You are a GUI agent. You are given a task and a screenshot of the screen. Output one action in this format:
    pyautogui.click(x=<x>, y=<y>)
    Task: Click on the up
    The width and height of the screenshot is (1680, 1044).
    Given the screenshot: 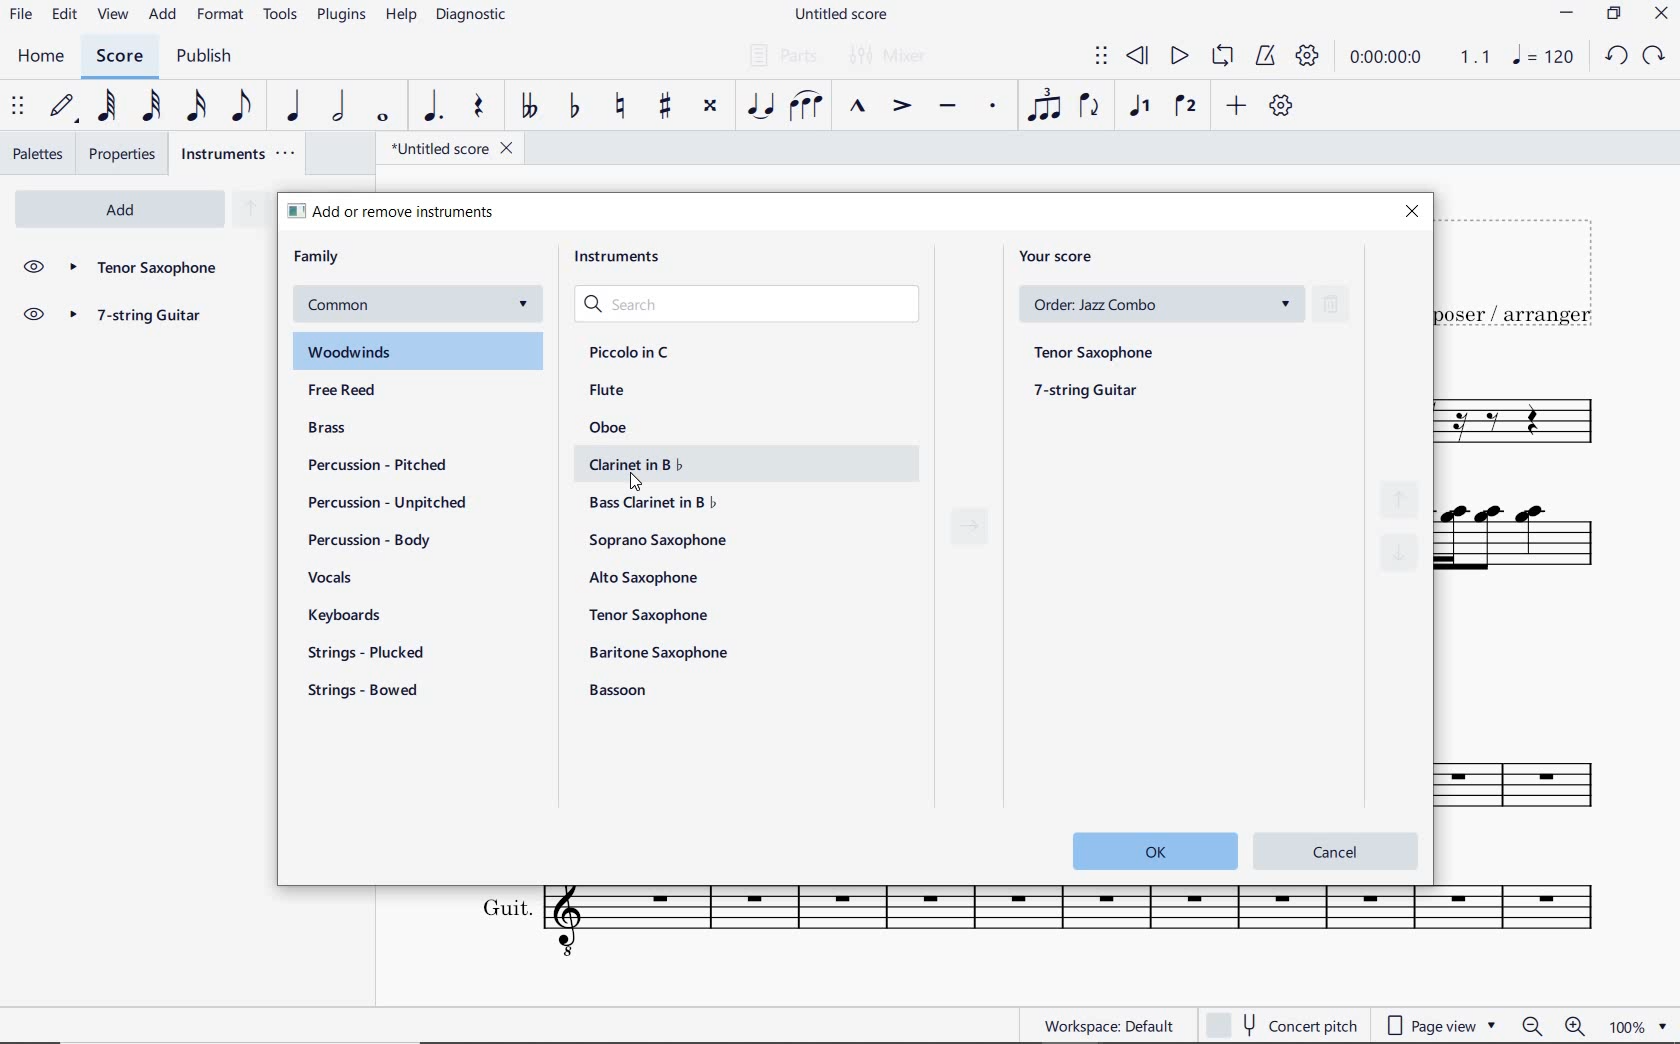 What is the action you would take?
    pyautogui.click(x=249, y=210)
    